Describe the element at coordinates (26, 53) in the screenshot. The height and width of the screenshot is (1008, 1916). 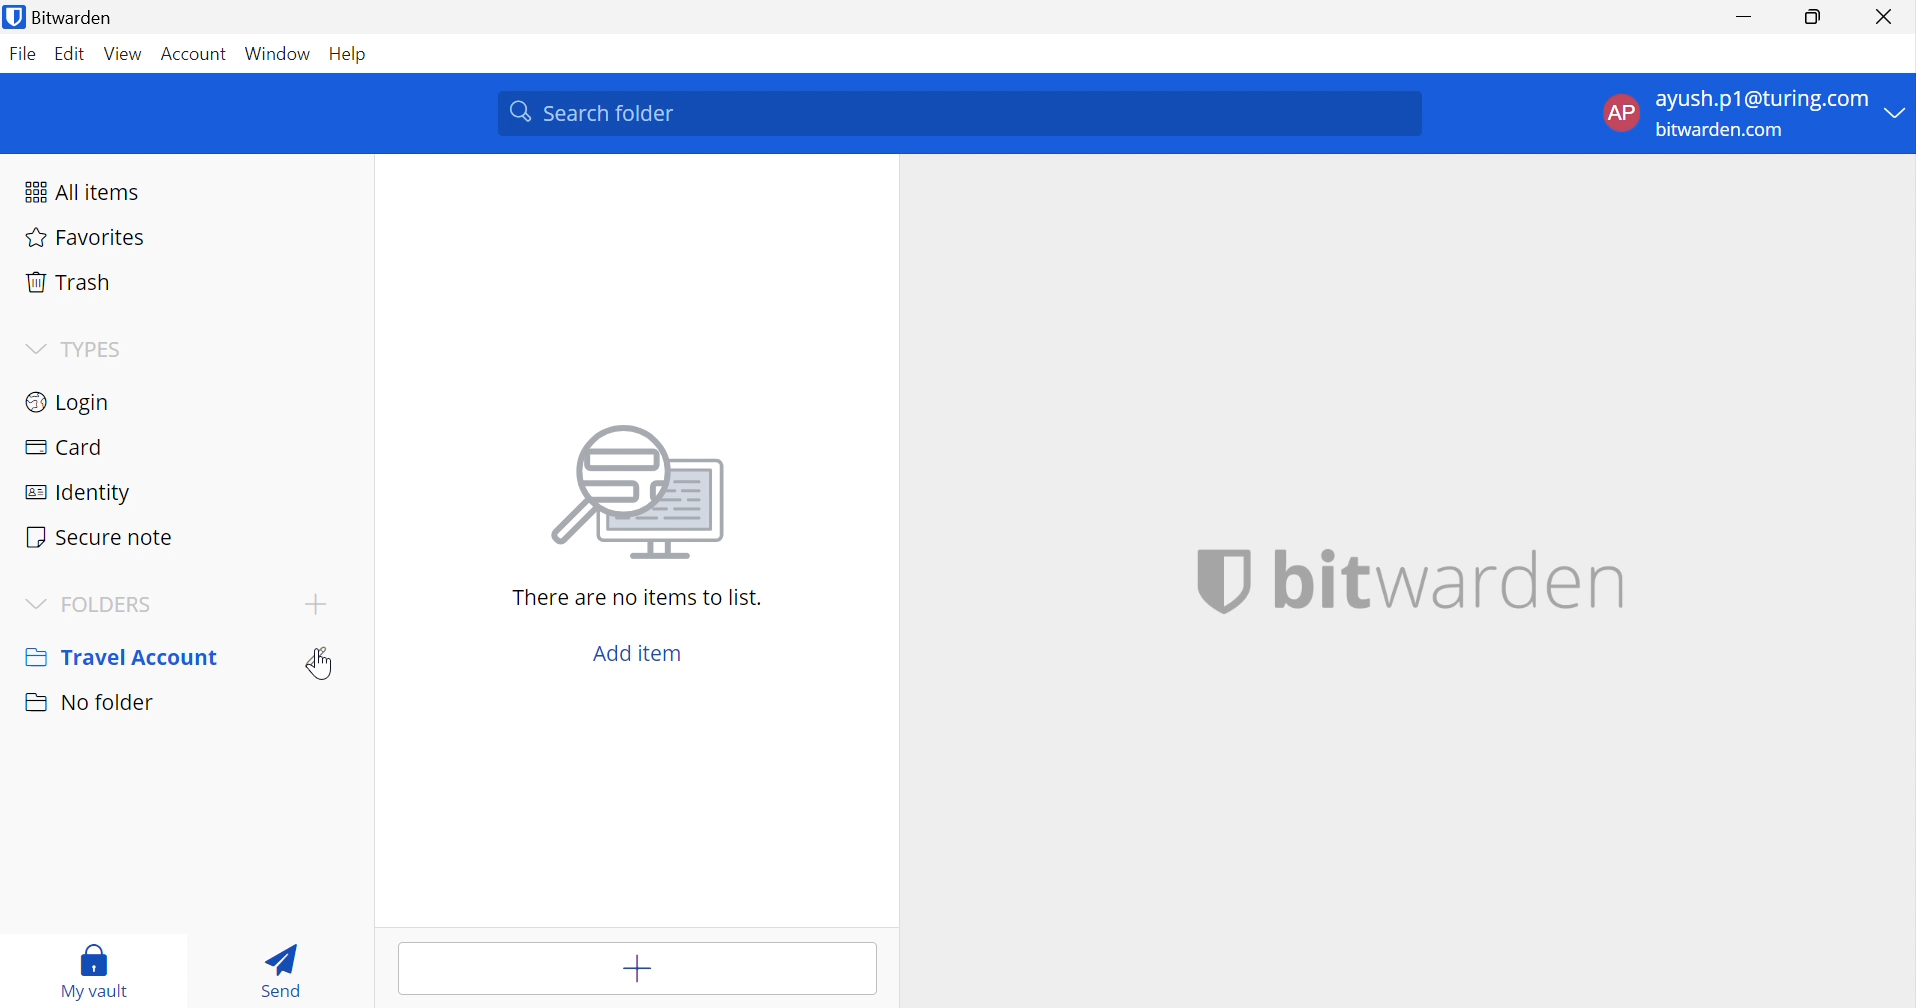
I see `File` at that location.